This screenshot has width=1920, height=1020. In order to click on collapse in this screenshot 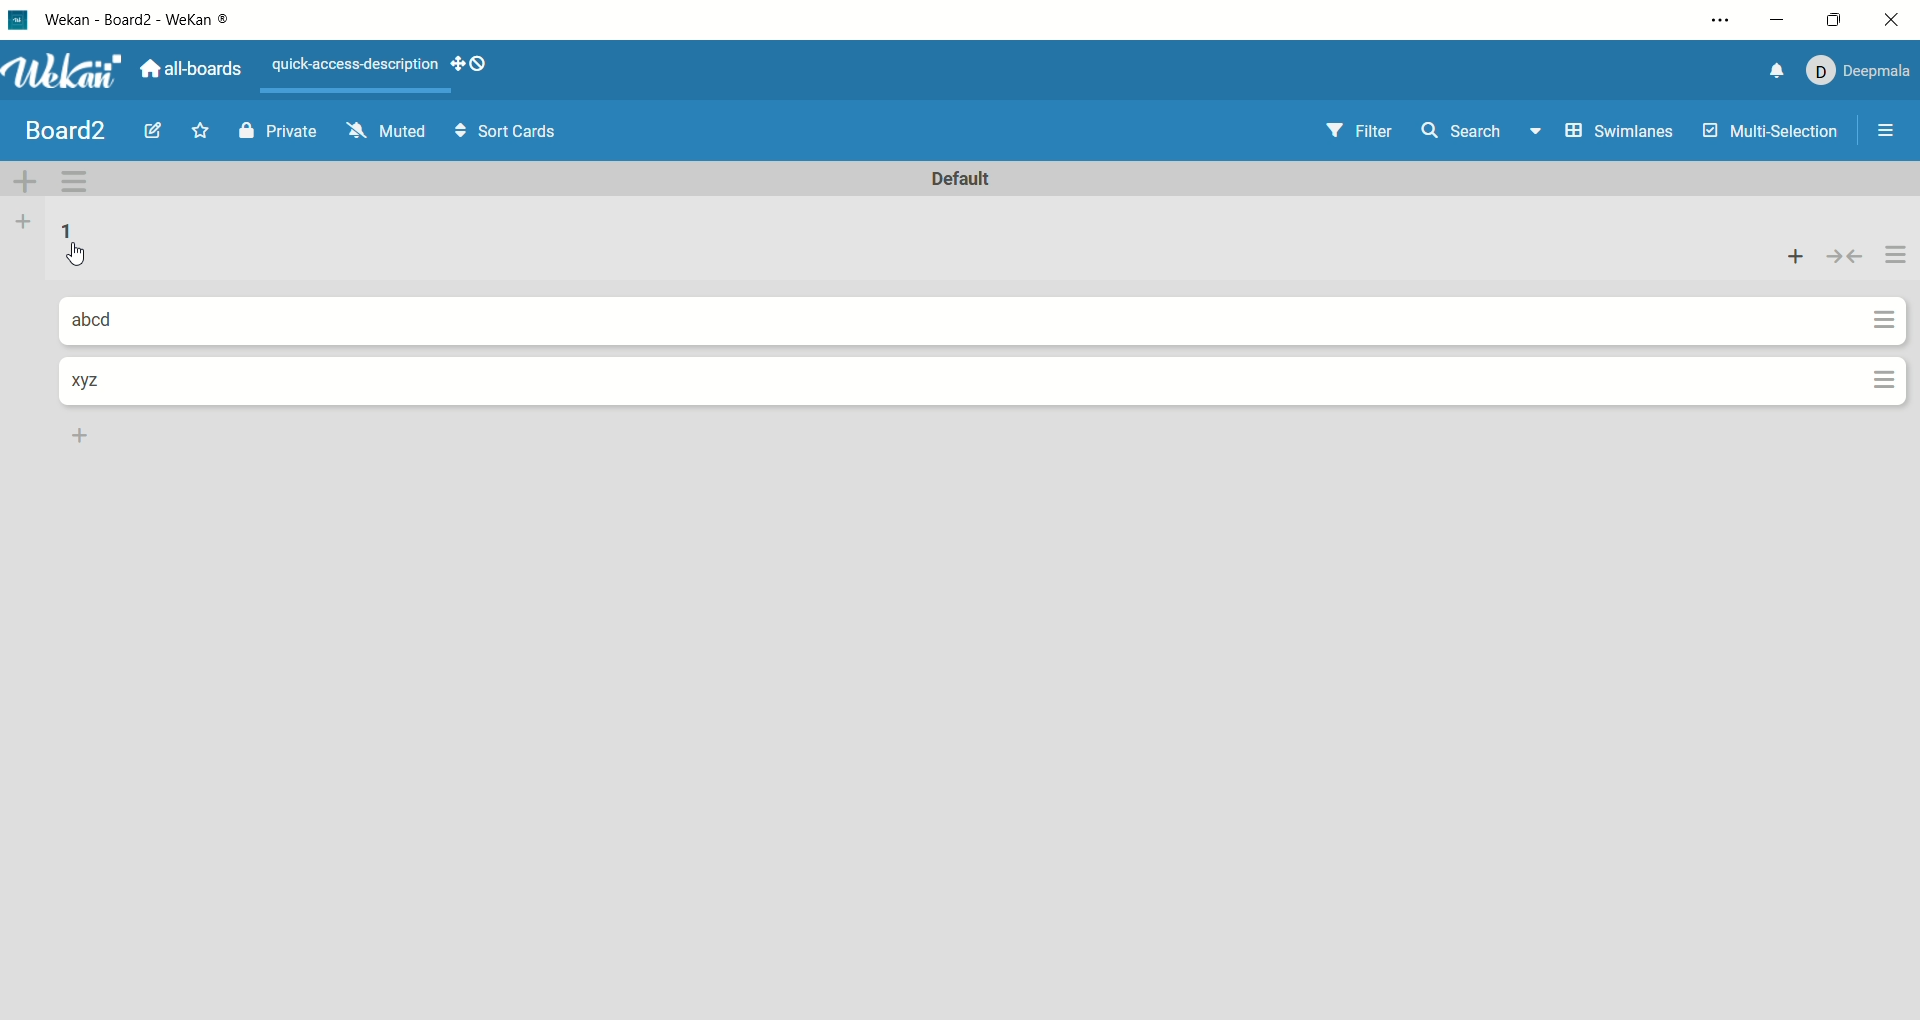, I will do `click(1845, 255)`.